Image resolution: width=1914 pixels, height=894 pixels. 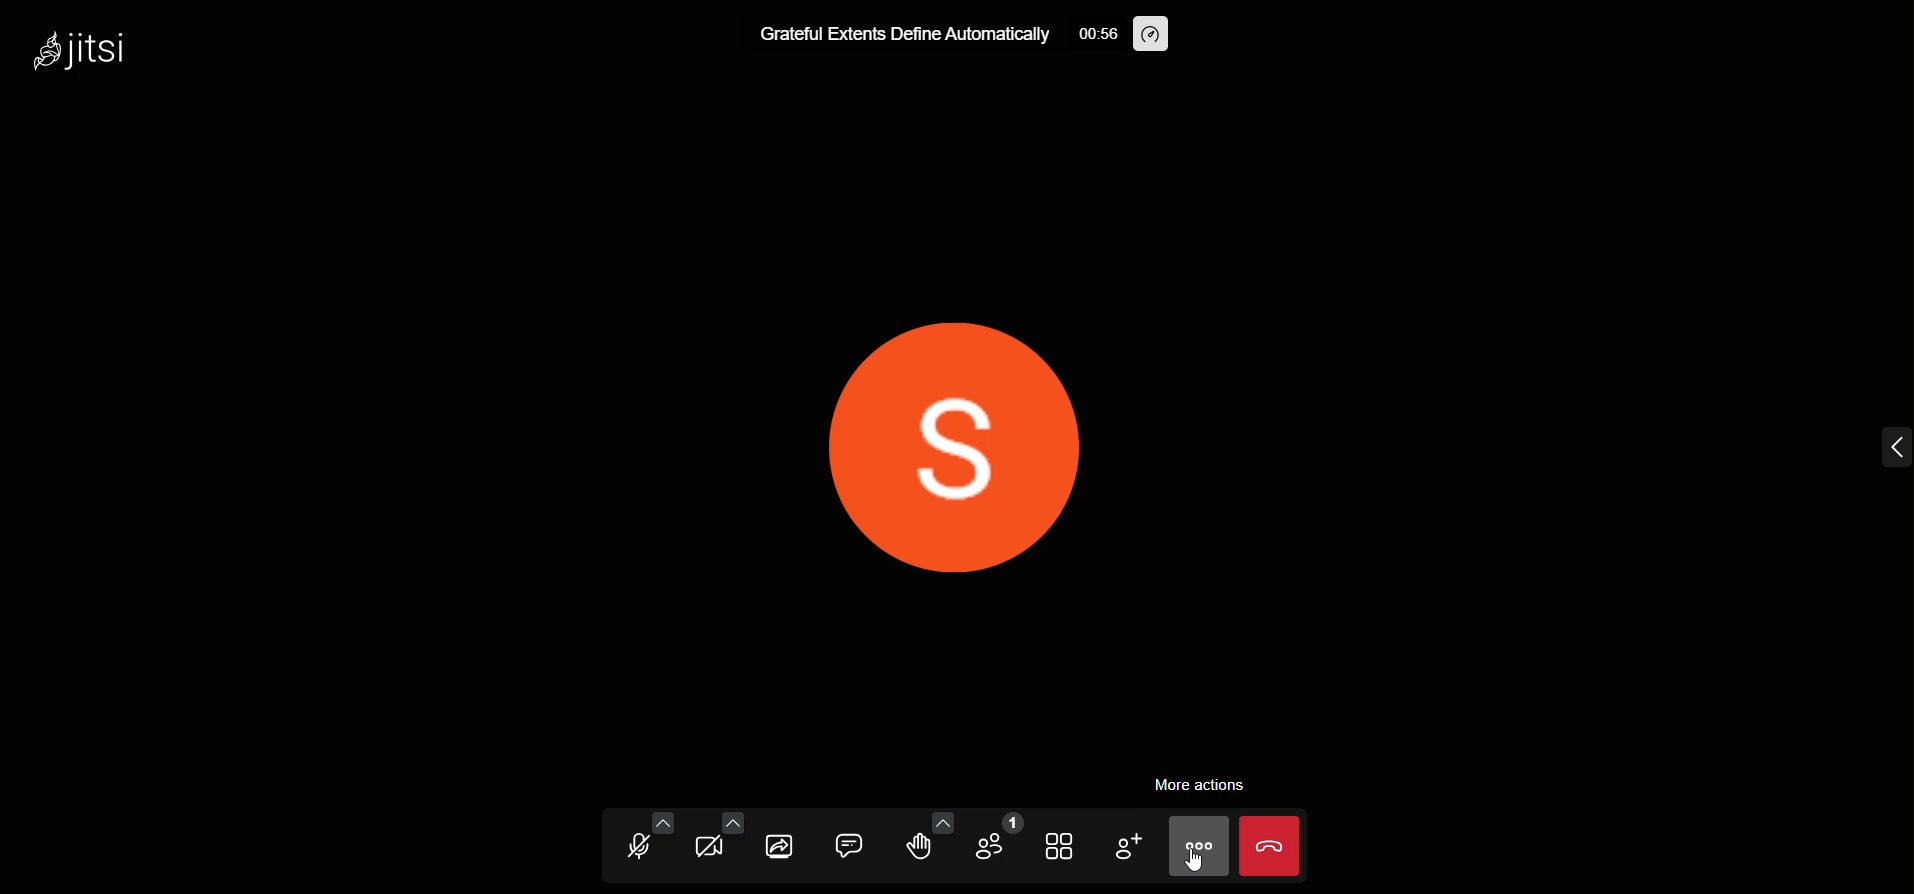 What do you see at coordinates (1061, 845) in the screenshot?
I see `tile view` at bounding box center [1061, 845].